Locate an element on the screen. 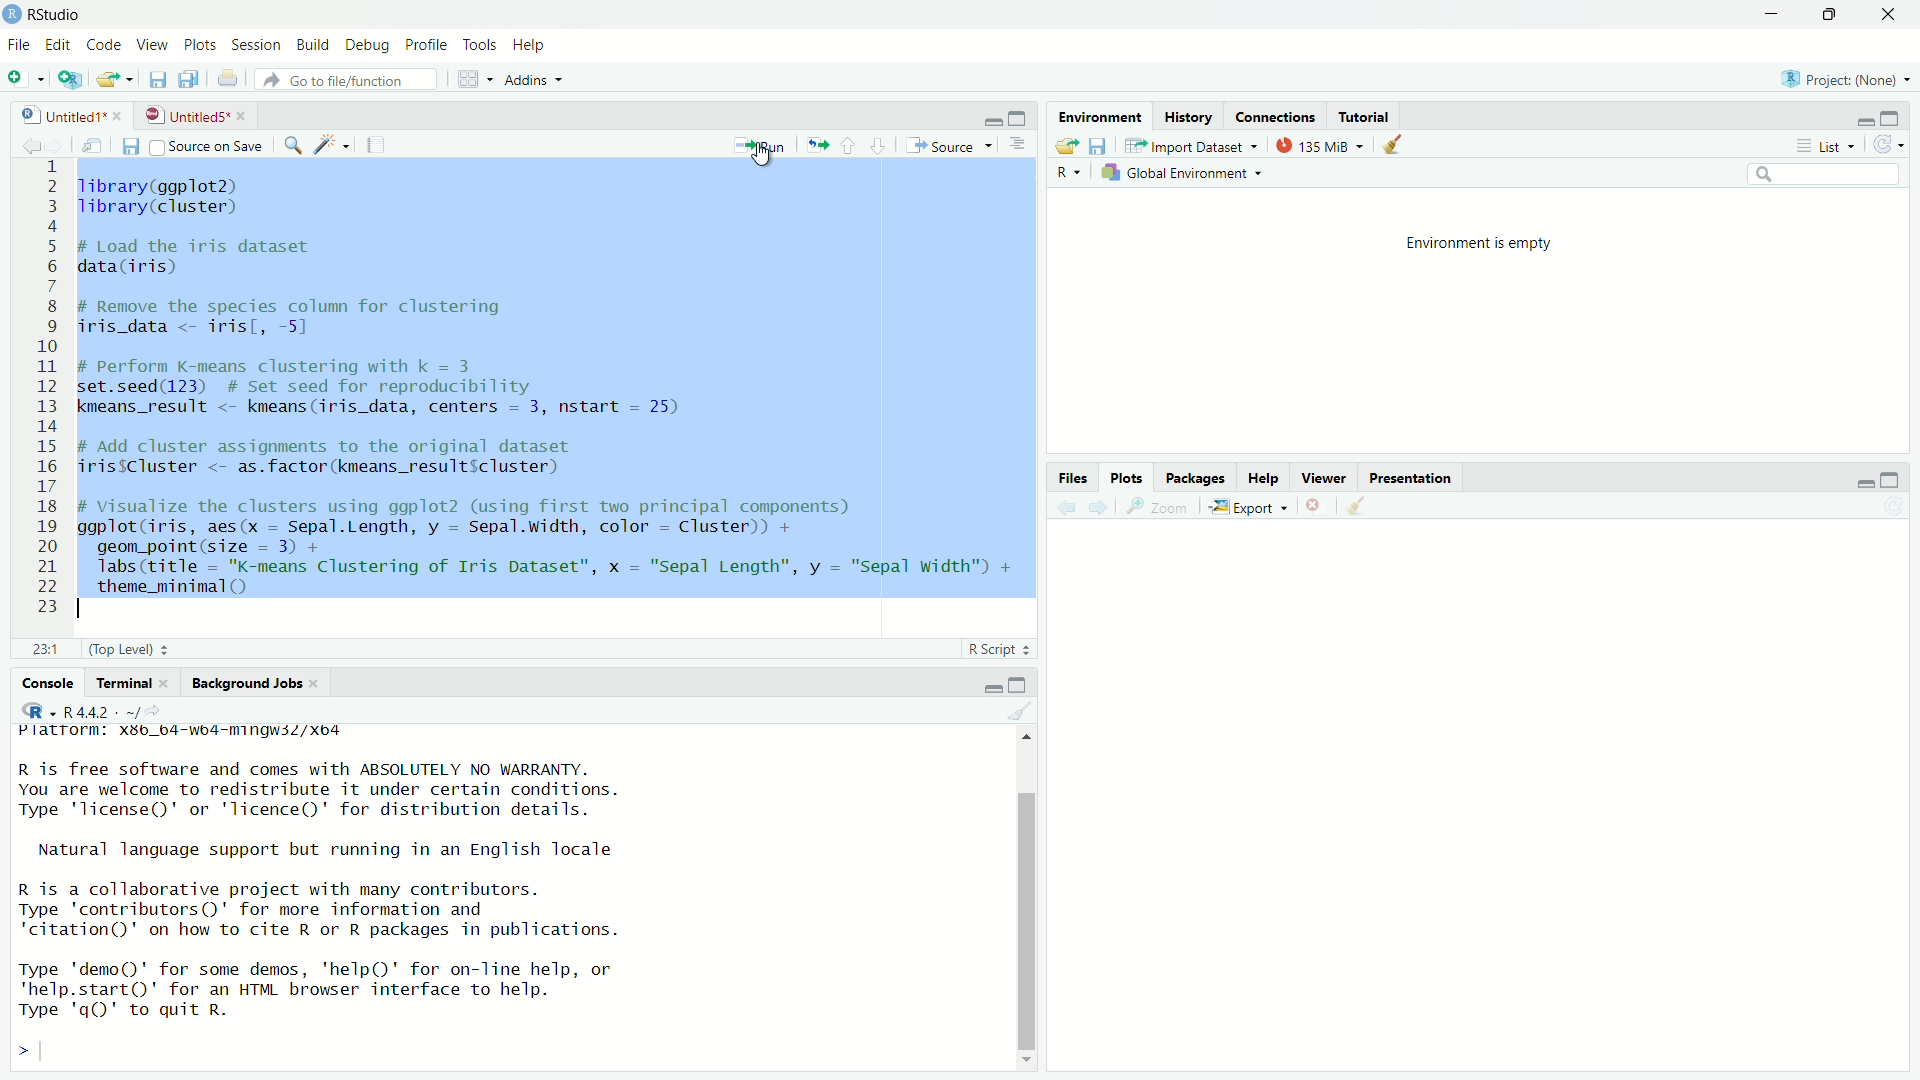 Image resolution: width=1920 pixels, height=1080 pixels. save current document is located at coordinates (158, 79).